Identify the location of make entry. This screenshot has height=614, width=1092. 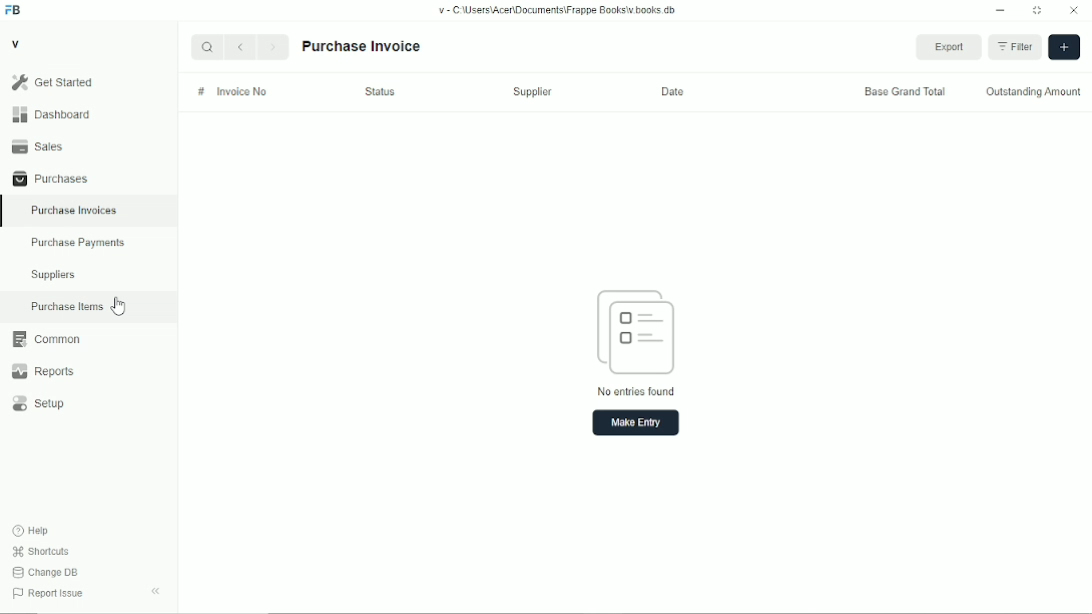
(636, 423).